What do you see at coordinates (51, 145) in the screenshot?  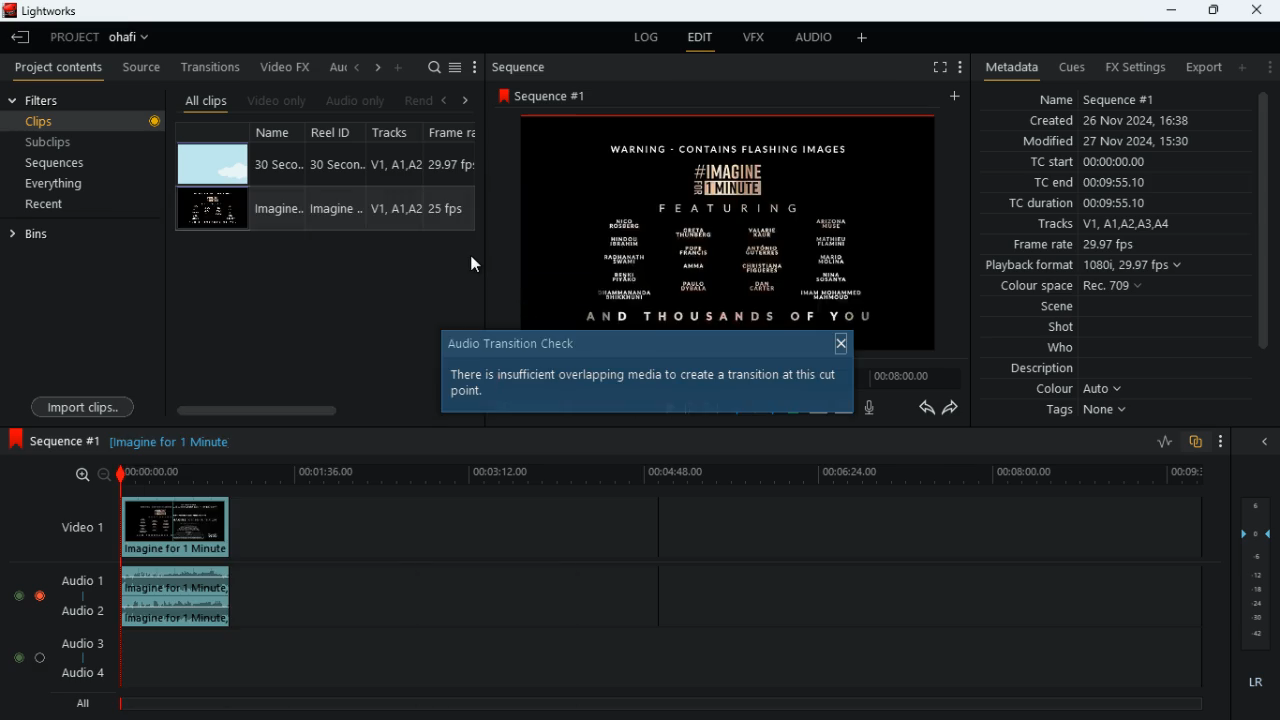 I see `subclips` at bounding box center [51, 145].